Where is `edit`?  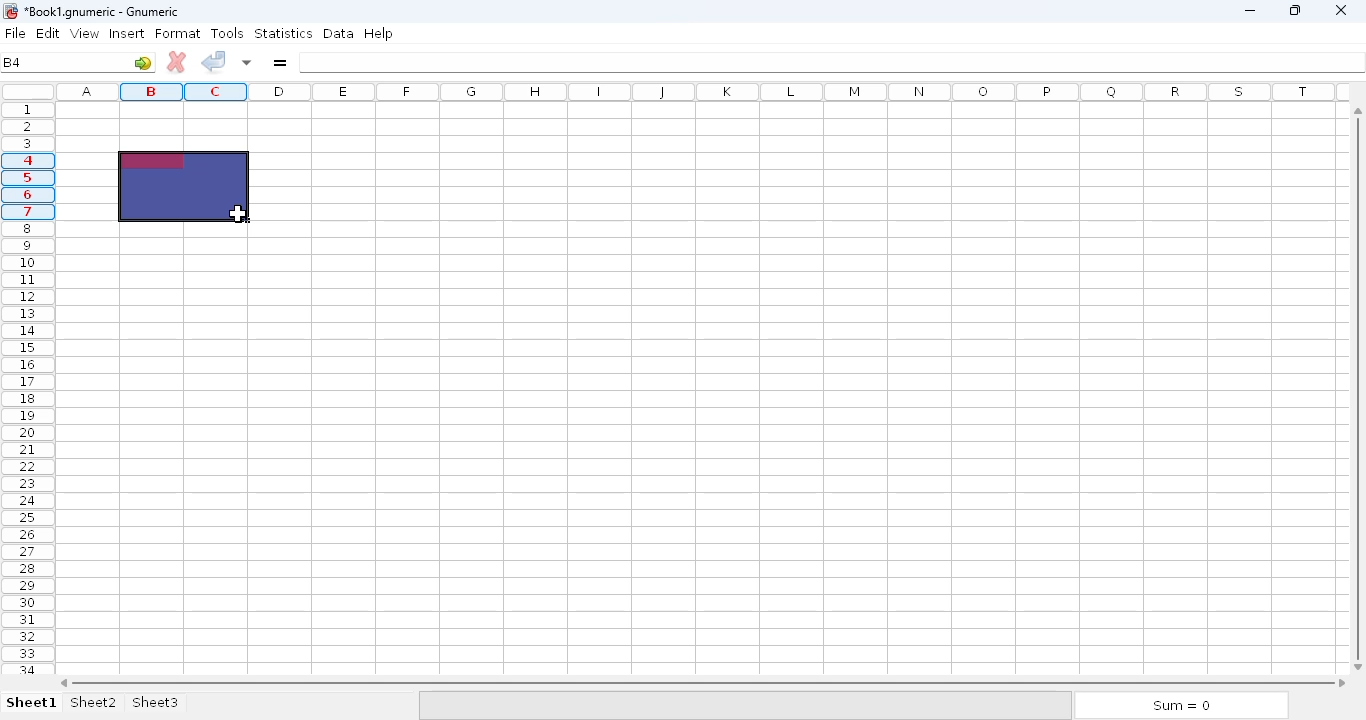
edit is located at coordinates (49, 32).